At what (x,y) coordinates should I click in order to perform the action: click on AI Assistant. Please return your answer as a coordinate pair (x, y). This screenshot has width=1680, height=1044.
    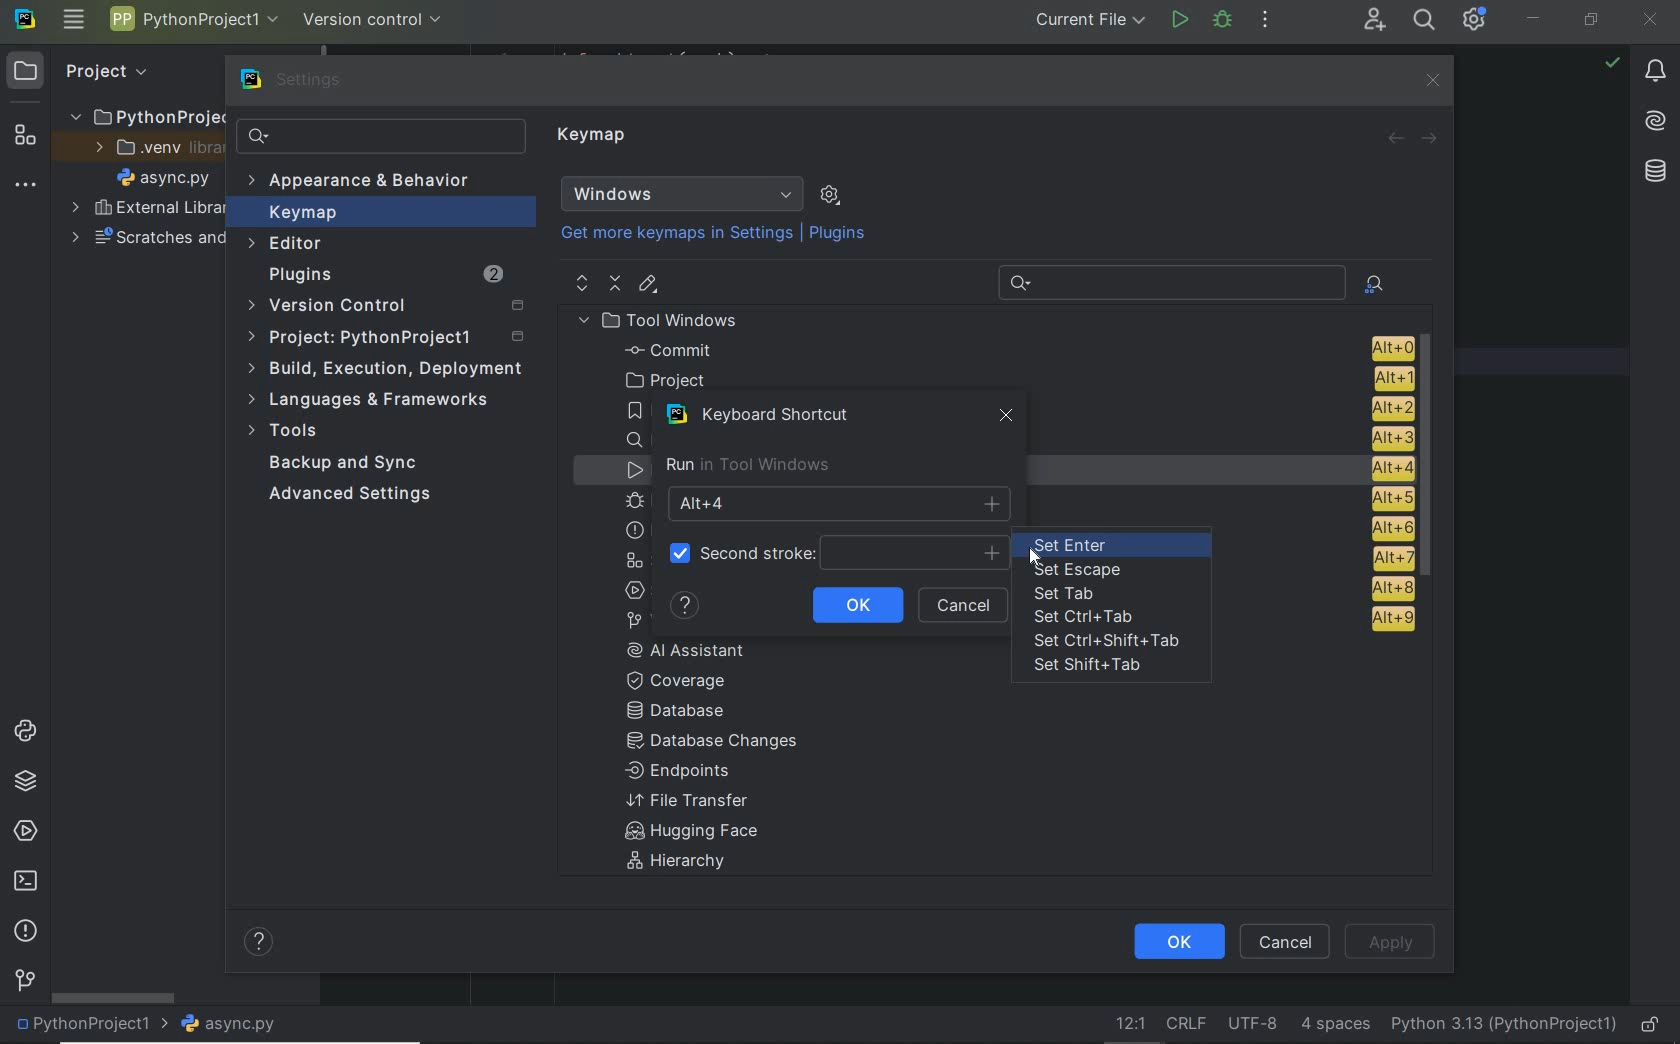
    Looking at the image, I should click on (700, 650).